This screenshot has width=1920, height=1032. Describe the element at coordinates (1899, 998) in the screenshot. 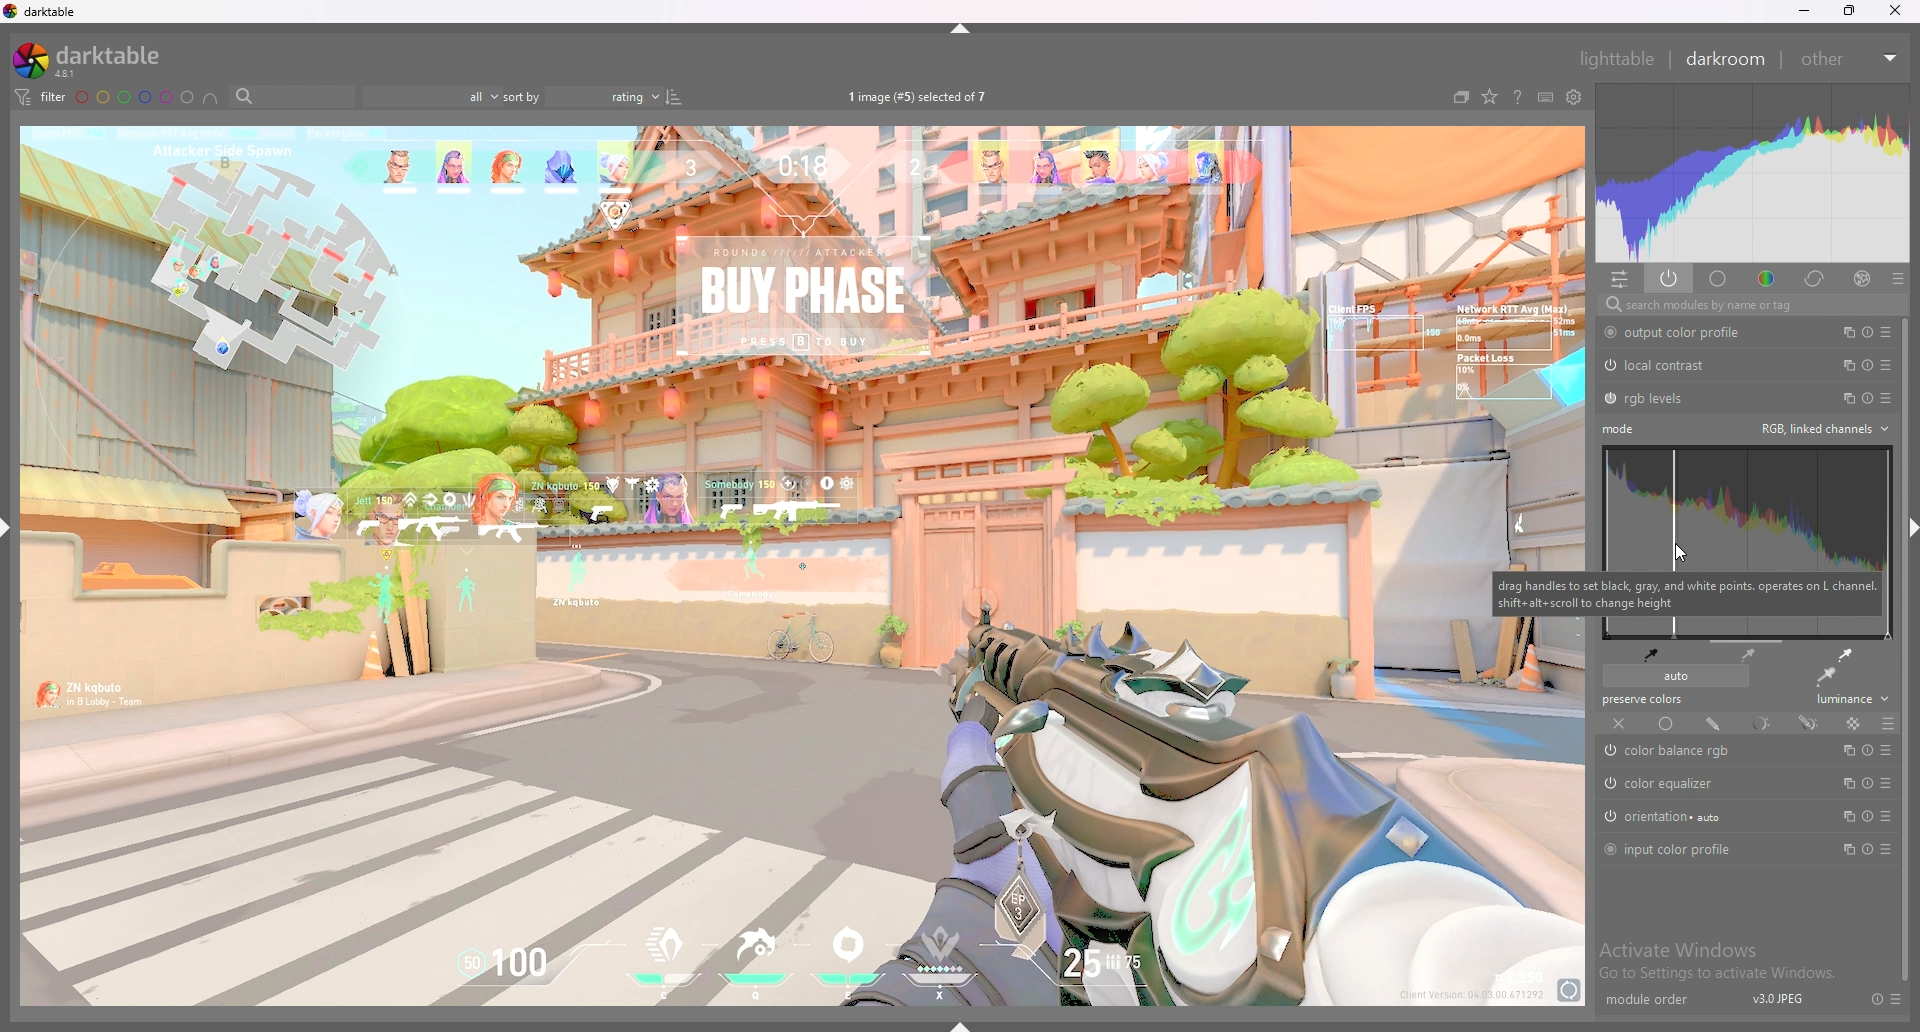

I see `presets` at that location.